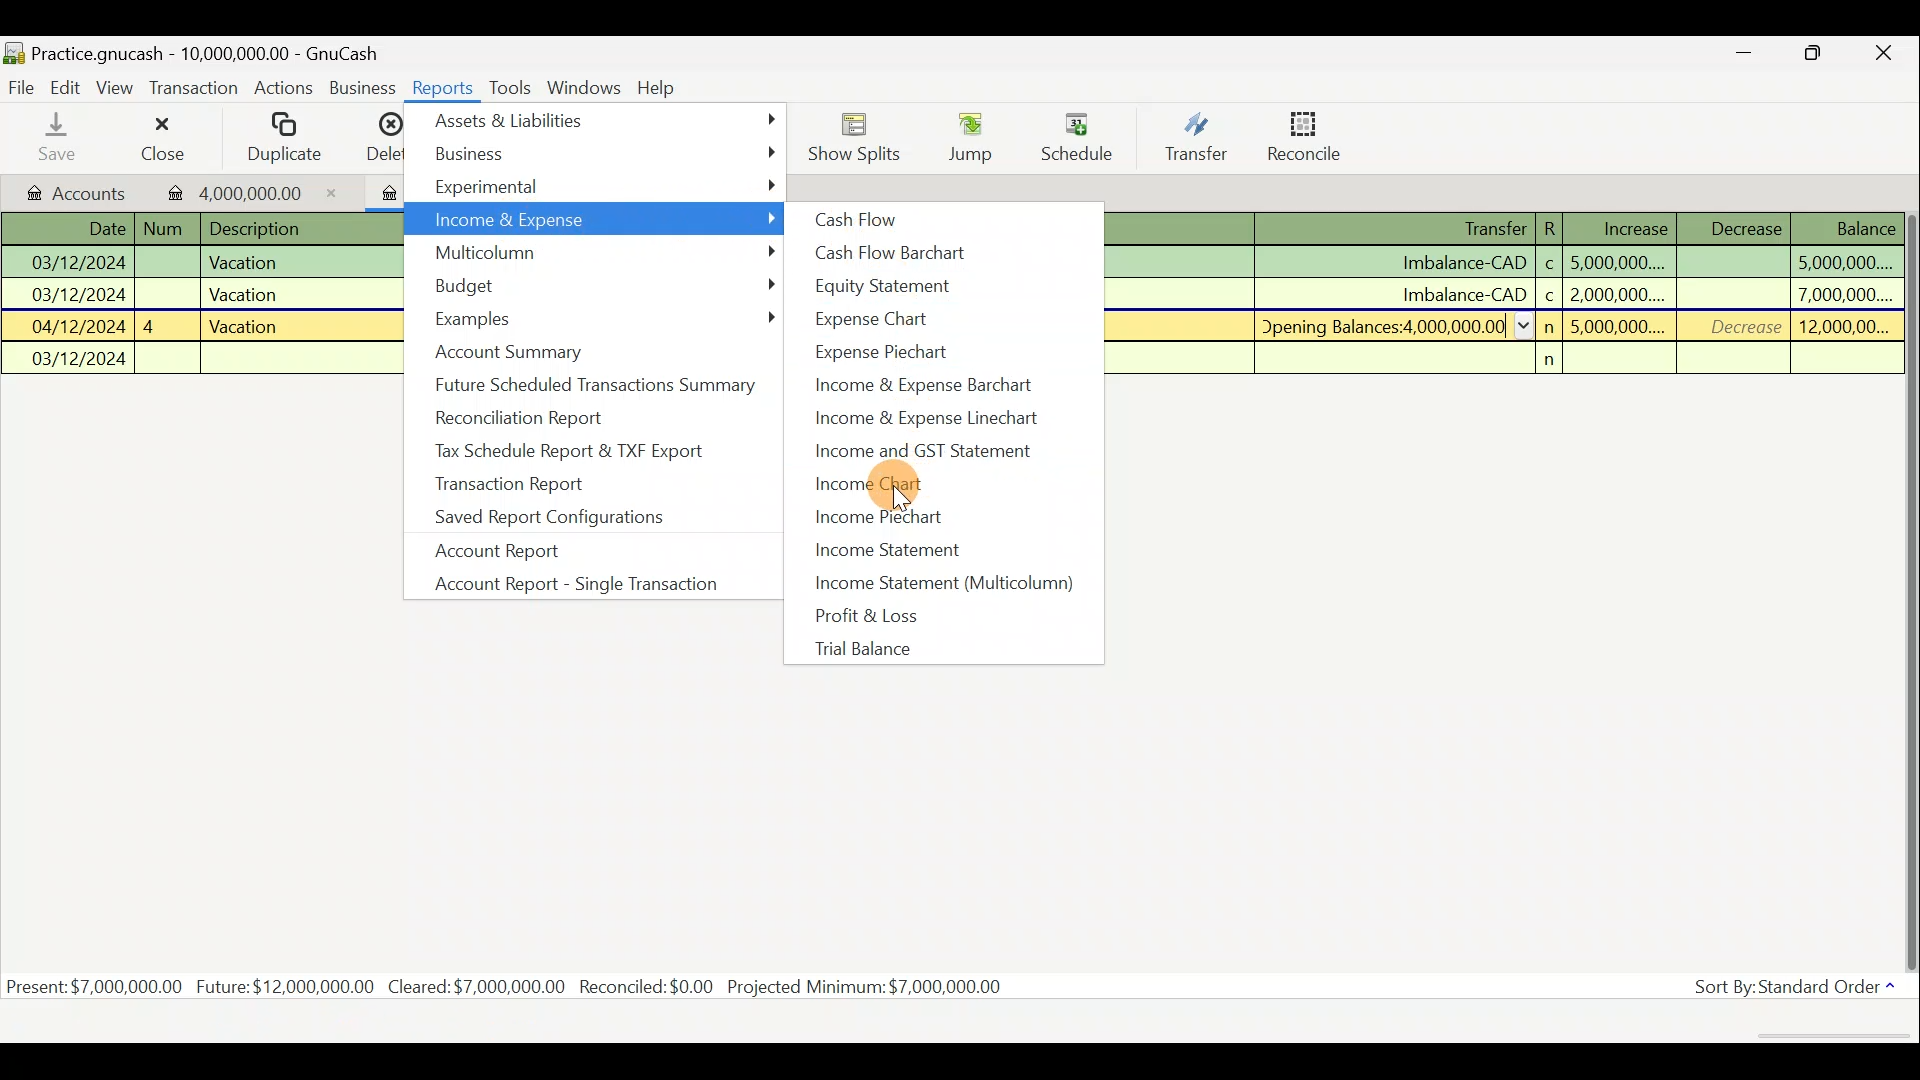 This screenshot has width=1920, height=1080. I want to click on c, so click(1549, 264).